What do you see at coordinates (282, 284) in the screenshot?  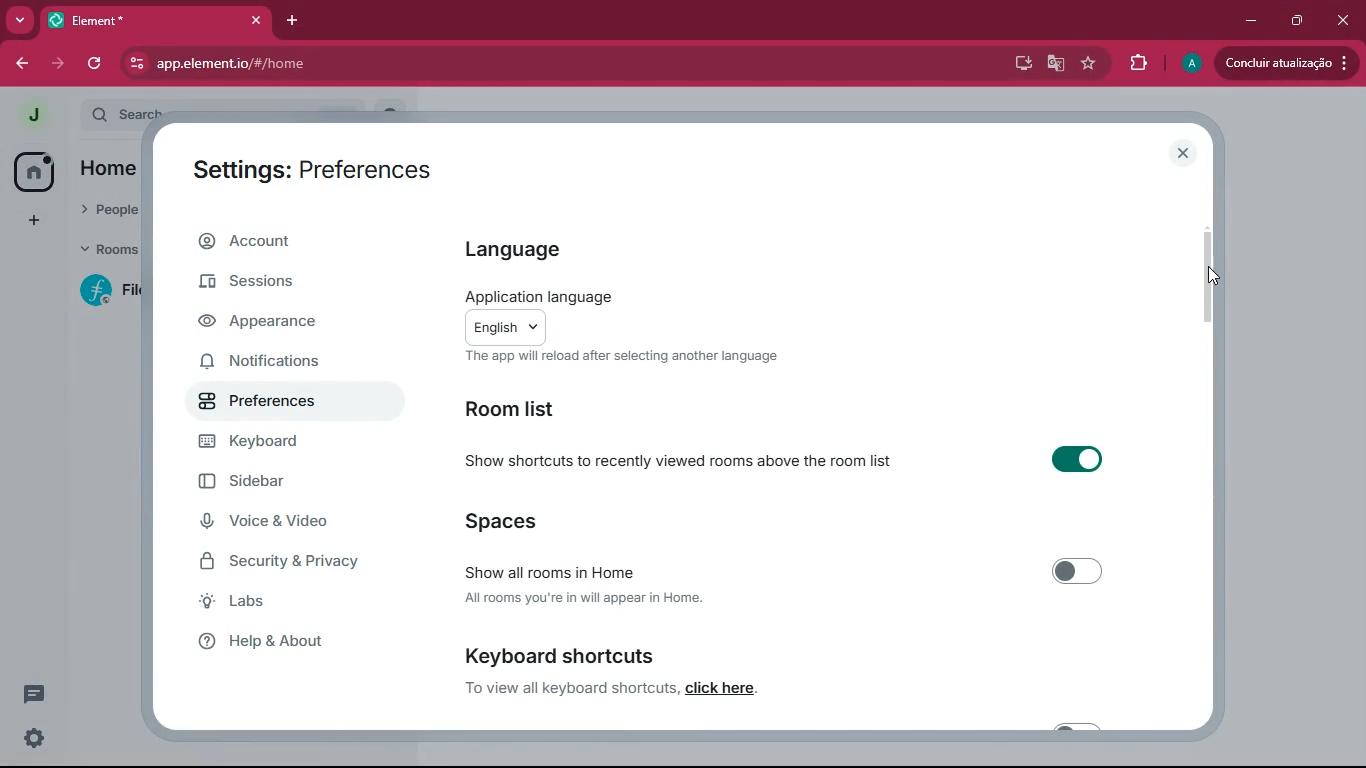 I see `sessions` at bounding box center [282, 284].